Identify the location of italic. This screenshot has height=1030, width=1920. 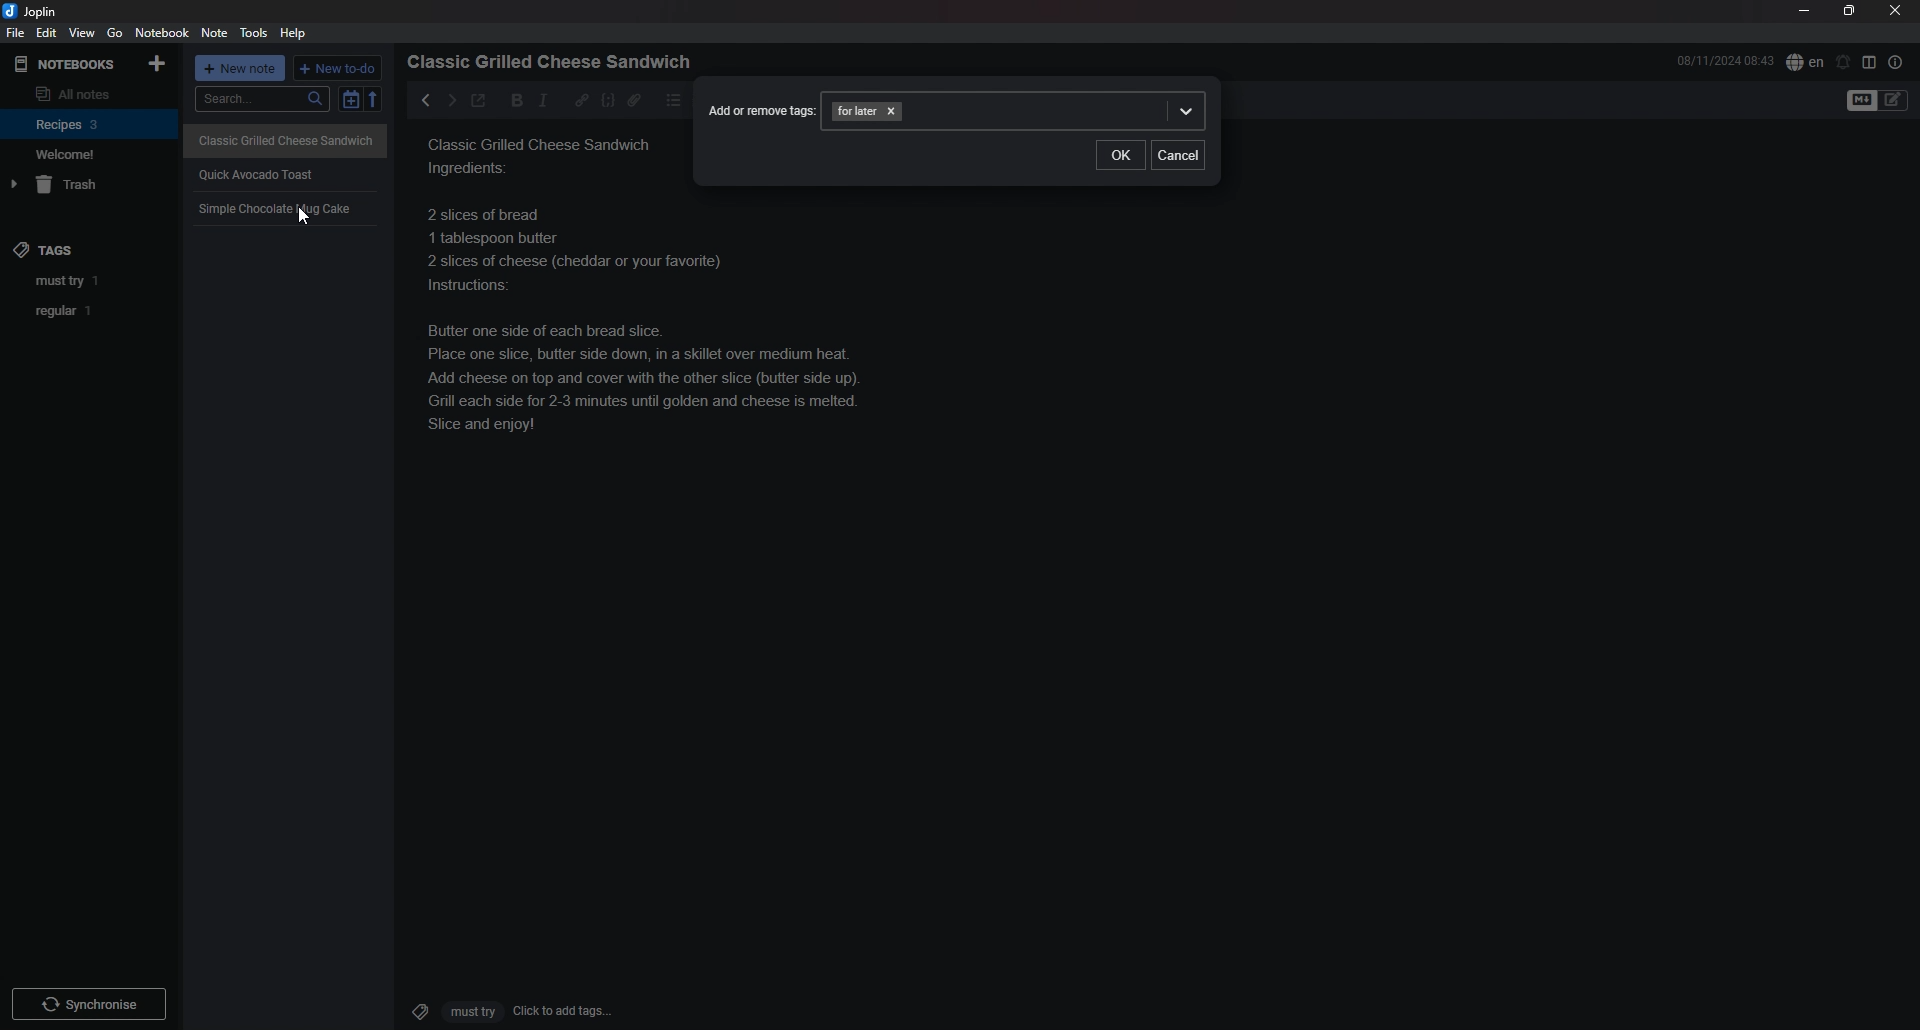
(543, 100).